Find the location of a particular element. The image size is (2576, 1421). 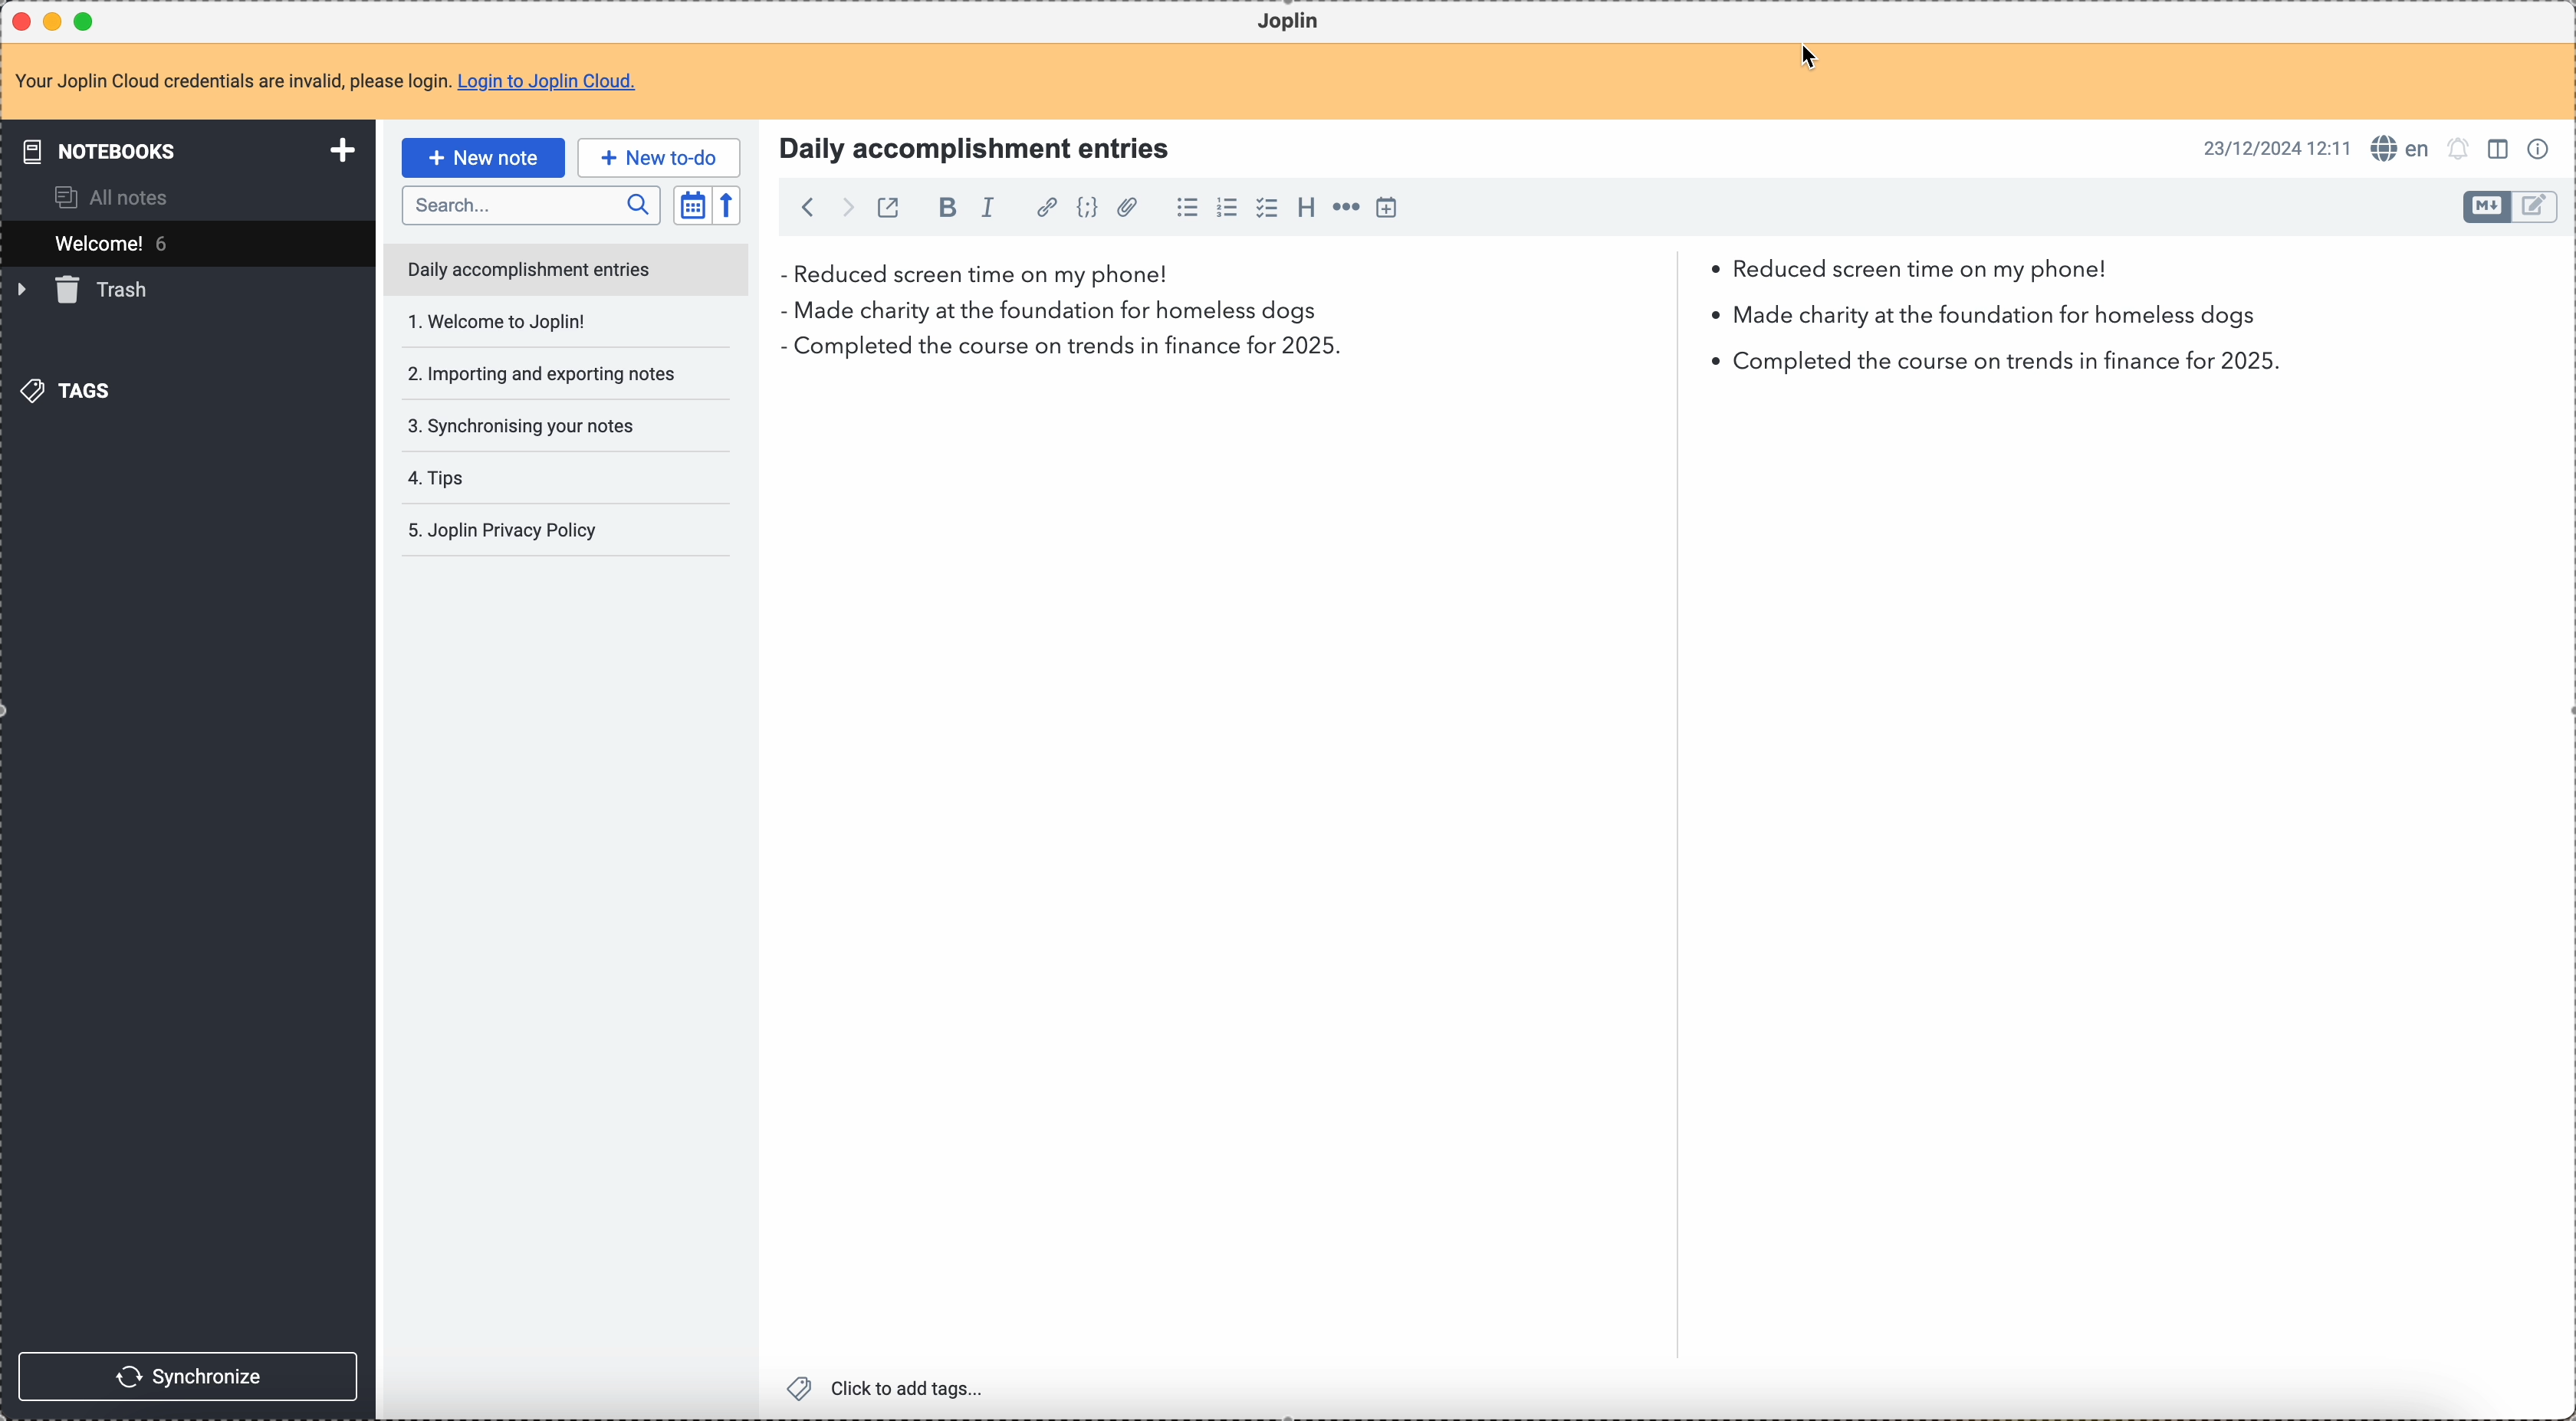

toggle sort order field is located at coordinates (692, 204).